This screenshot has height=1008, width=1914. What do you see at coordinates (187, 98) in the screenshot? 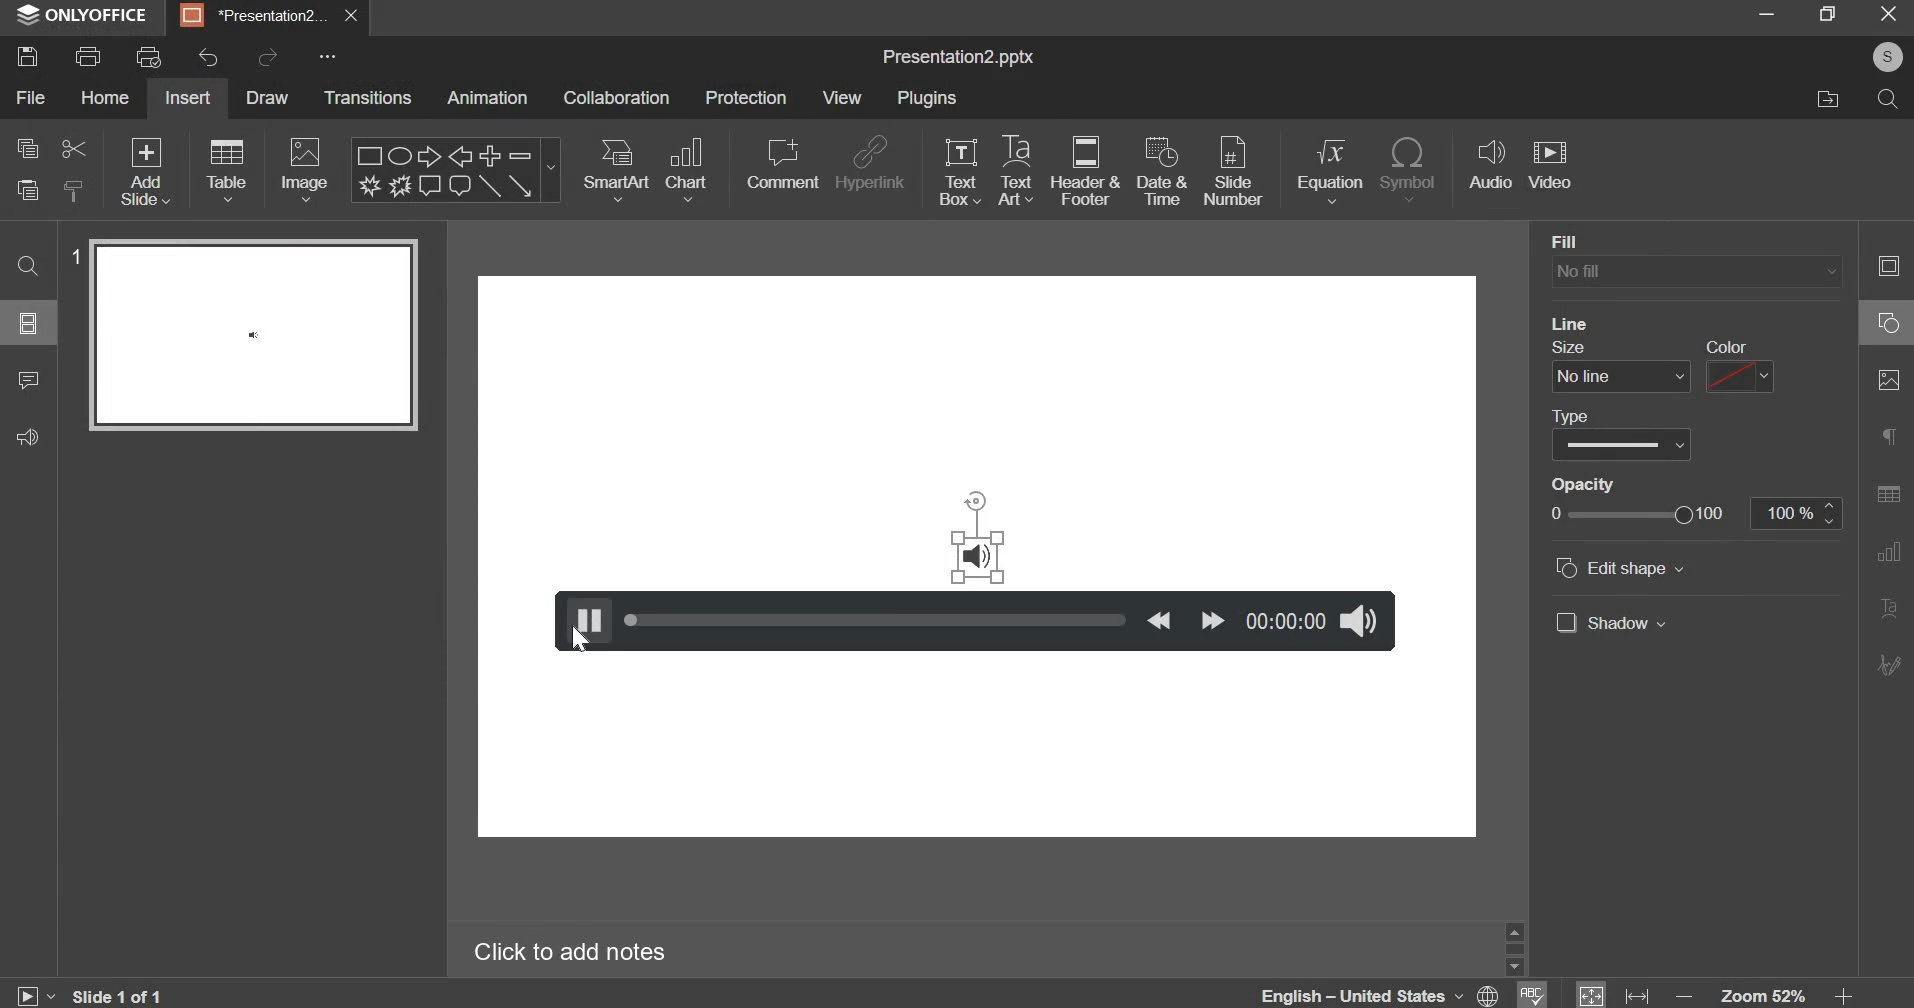
I see `insert` at bounding box center [187, 98].